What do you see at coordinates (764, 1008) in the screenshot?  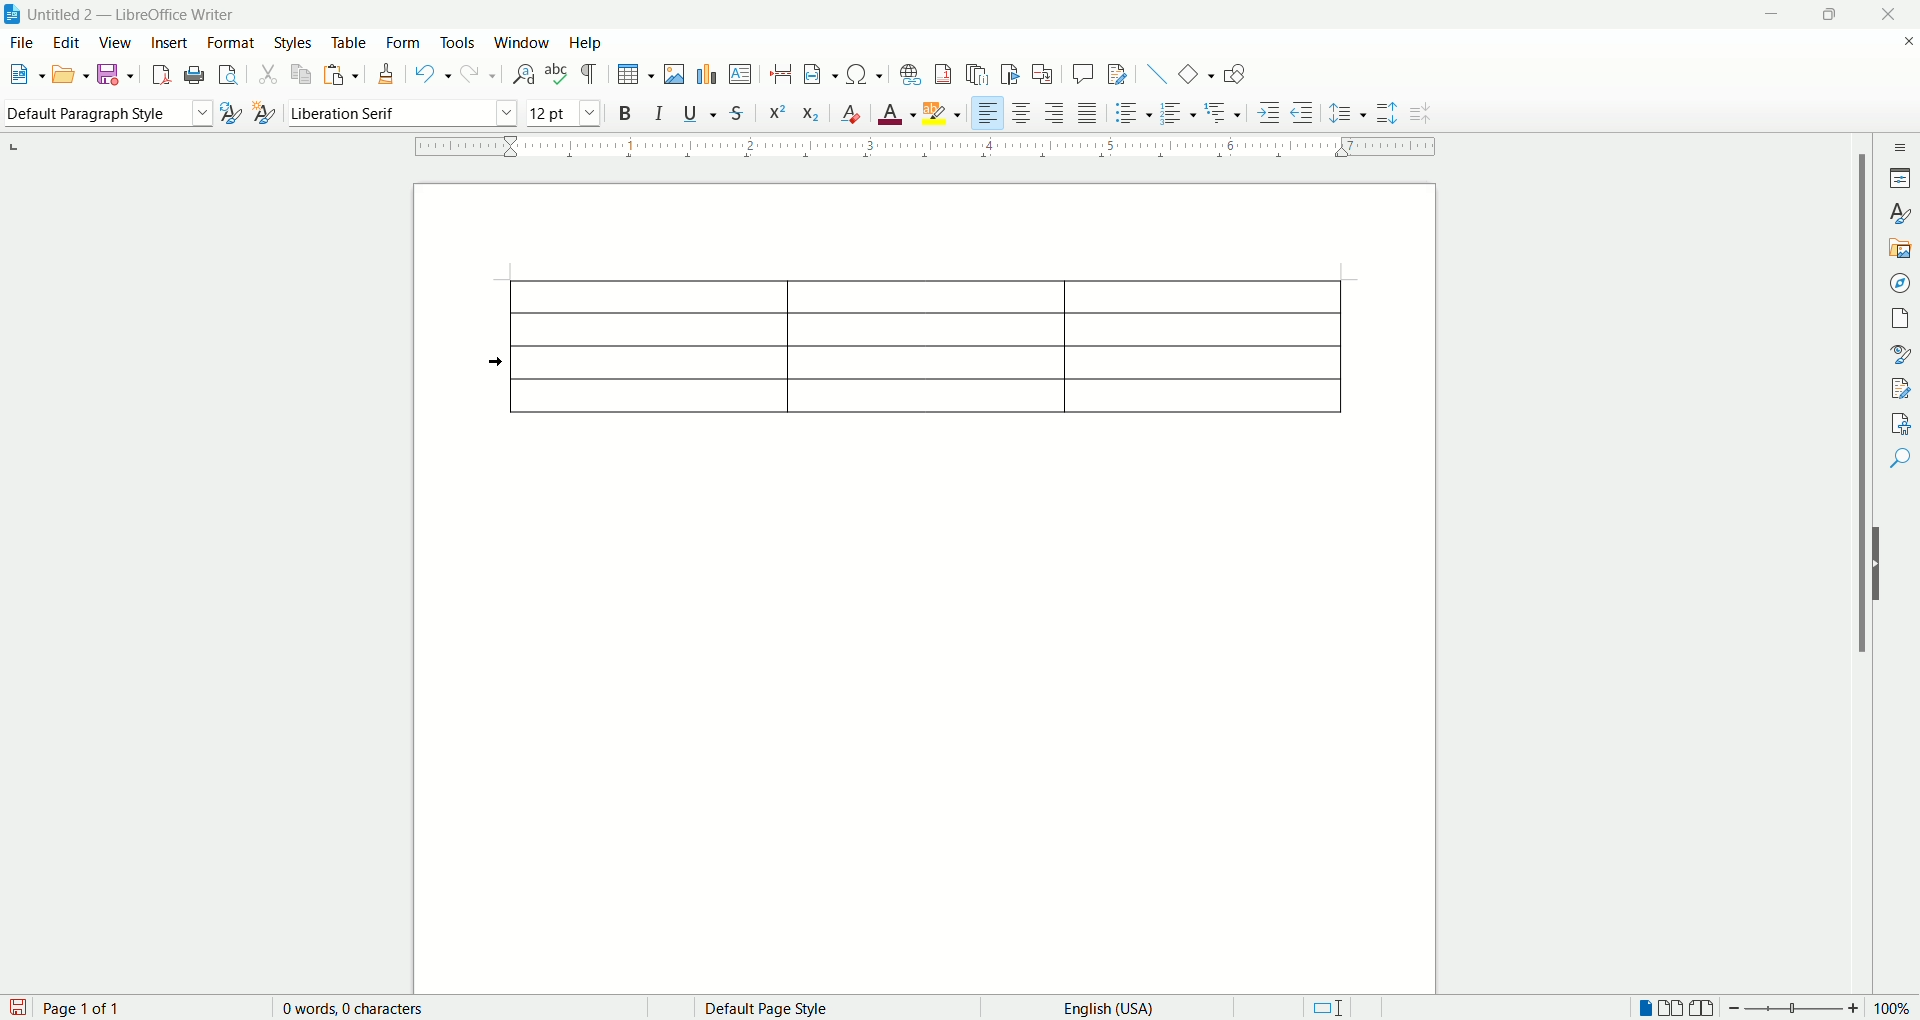 I see `default page style` at bounding box center [764, 1008].